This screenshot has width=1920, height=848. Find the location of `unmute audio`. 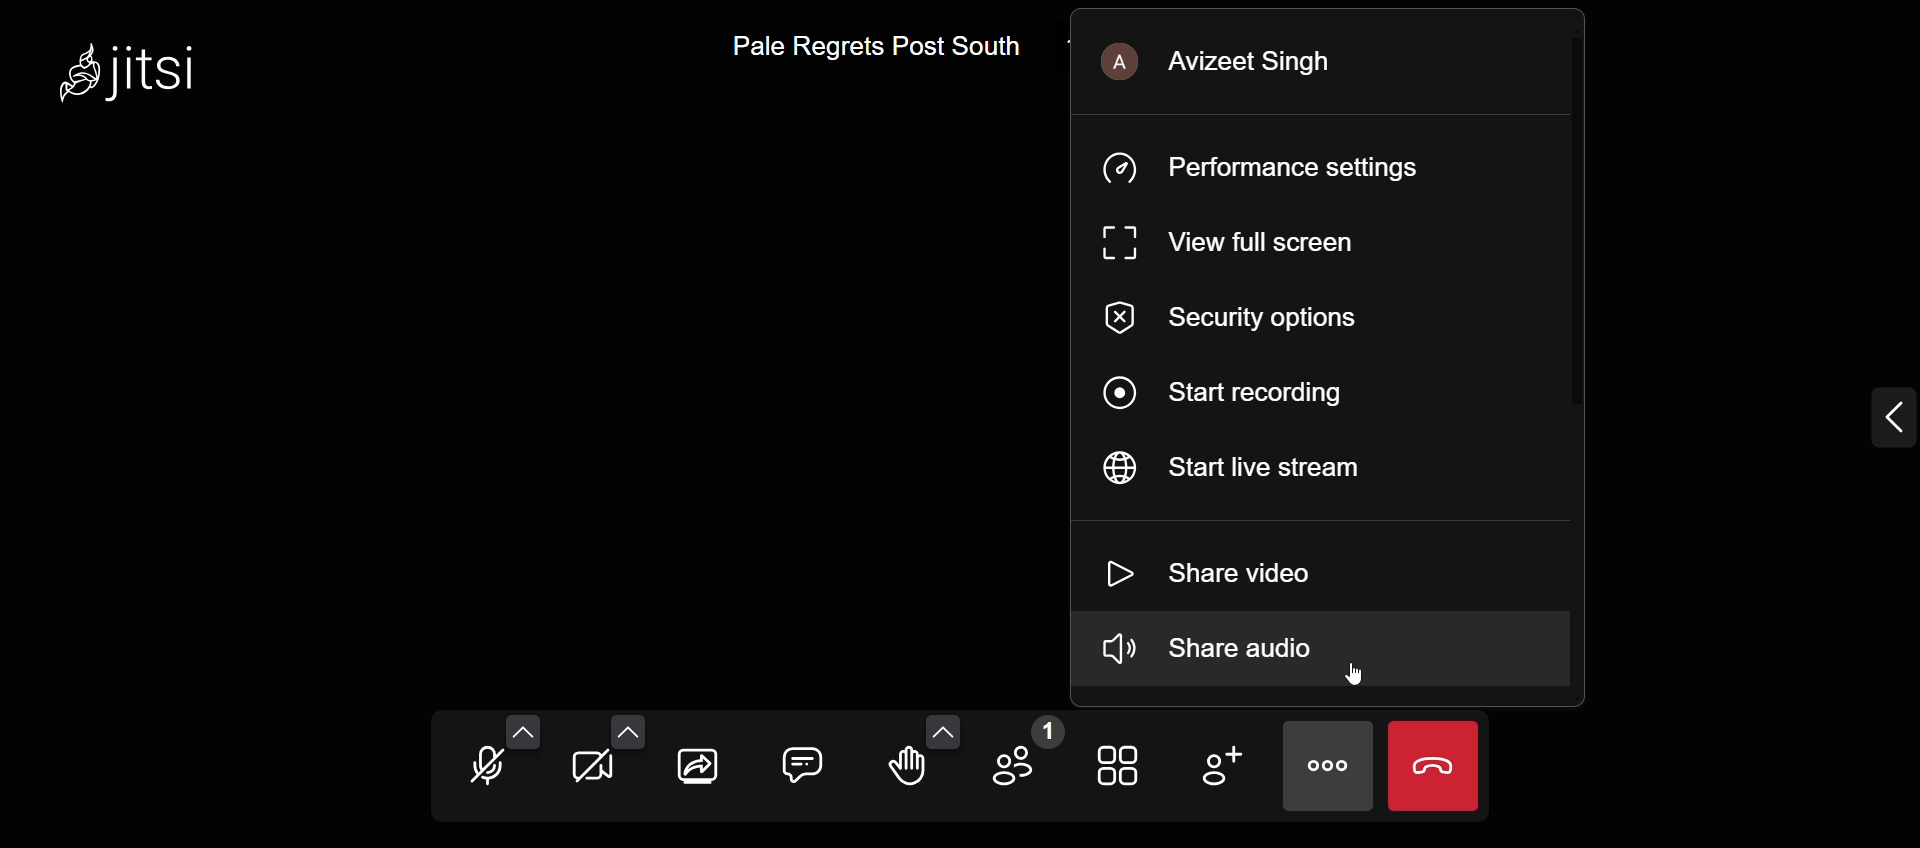

unmute audio is located at coordinates (482, 766).